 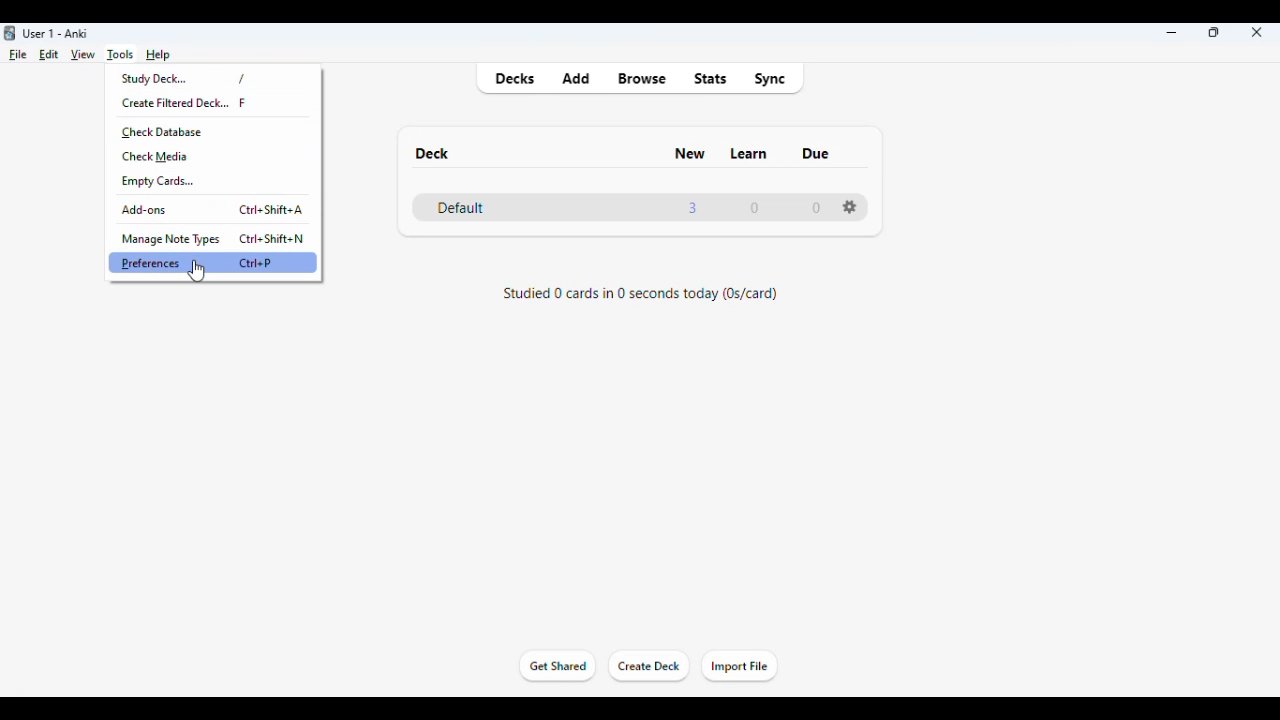 I want to click on maximize, so click(x=1214, y=32).